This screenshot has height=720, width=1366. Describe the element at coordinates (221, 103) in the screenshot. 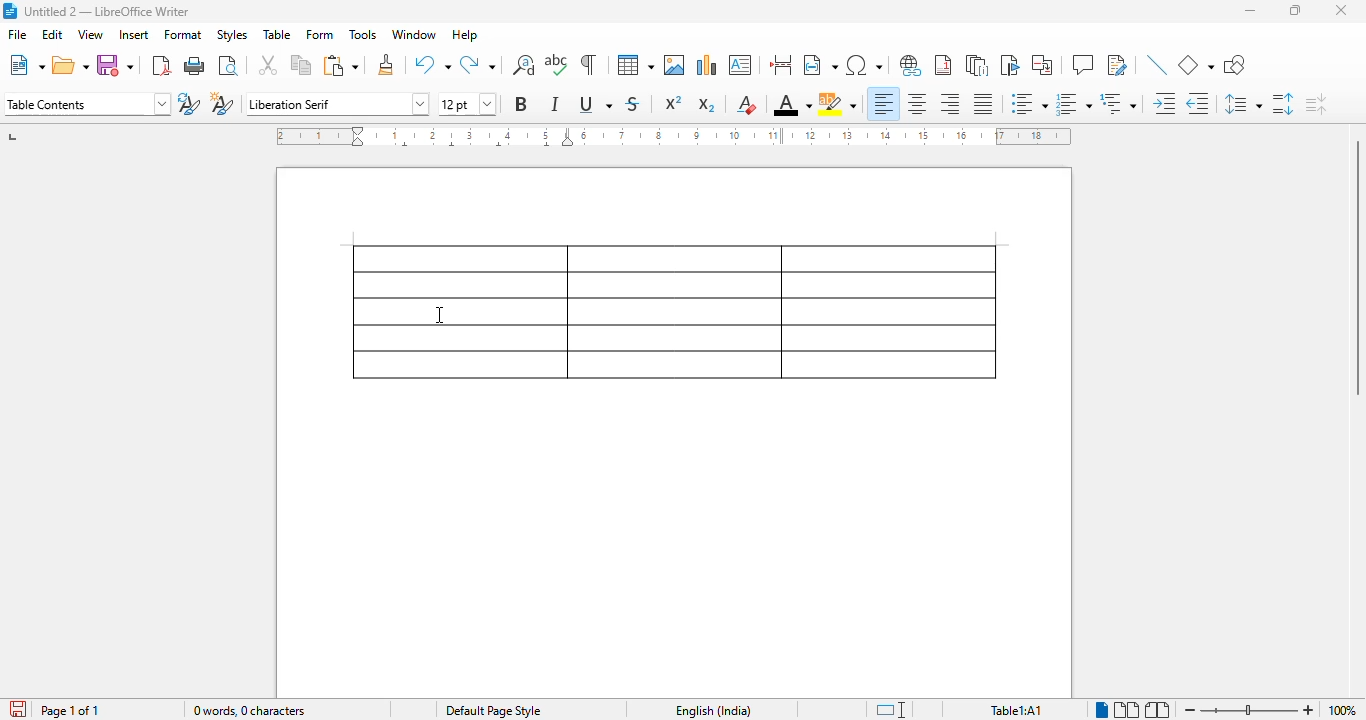

I see `new style from selection` at that location.